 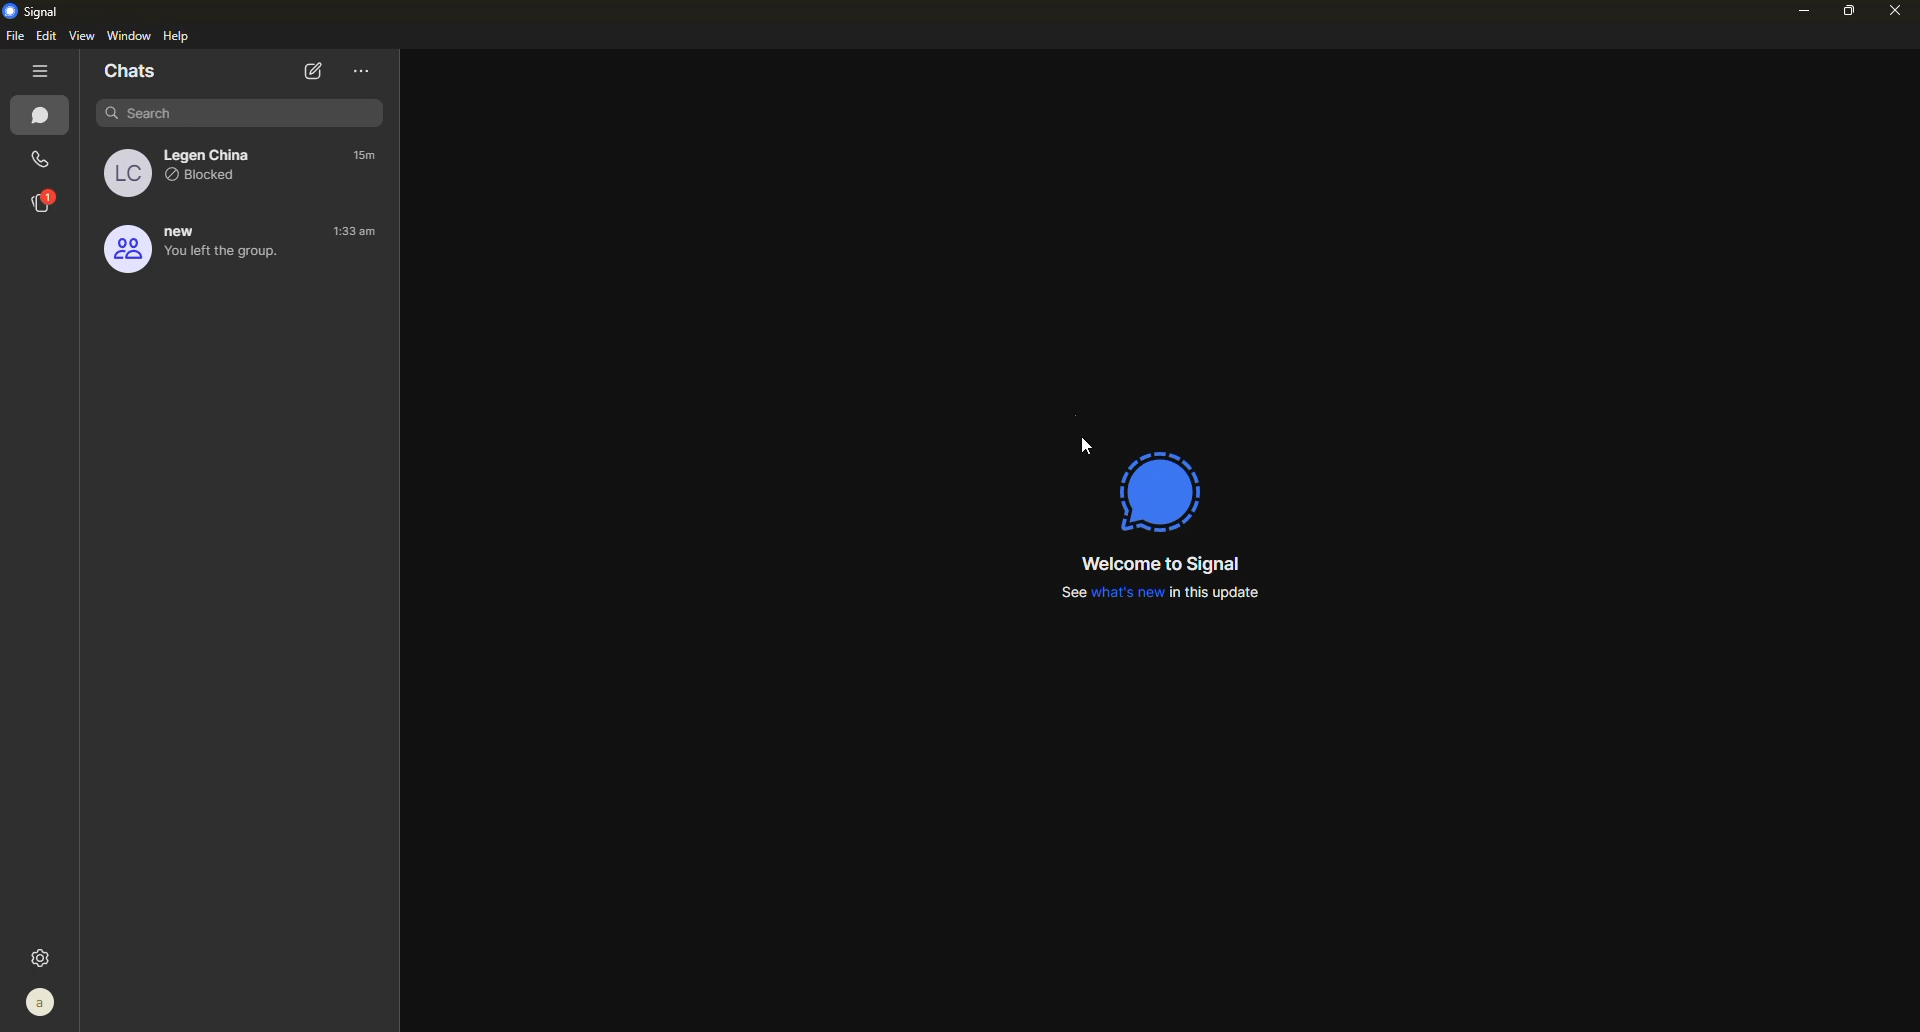 I want to click on icon, so click(x=1165, y=488).